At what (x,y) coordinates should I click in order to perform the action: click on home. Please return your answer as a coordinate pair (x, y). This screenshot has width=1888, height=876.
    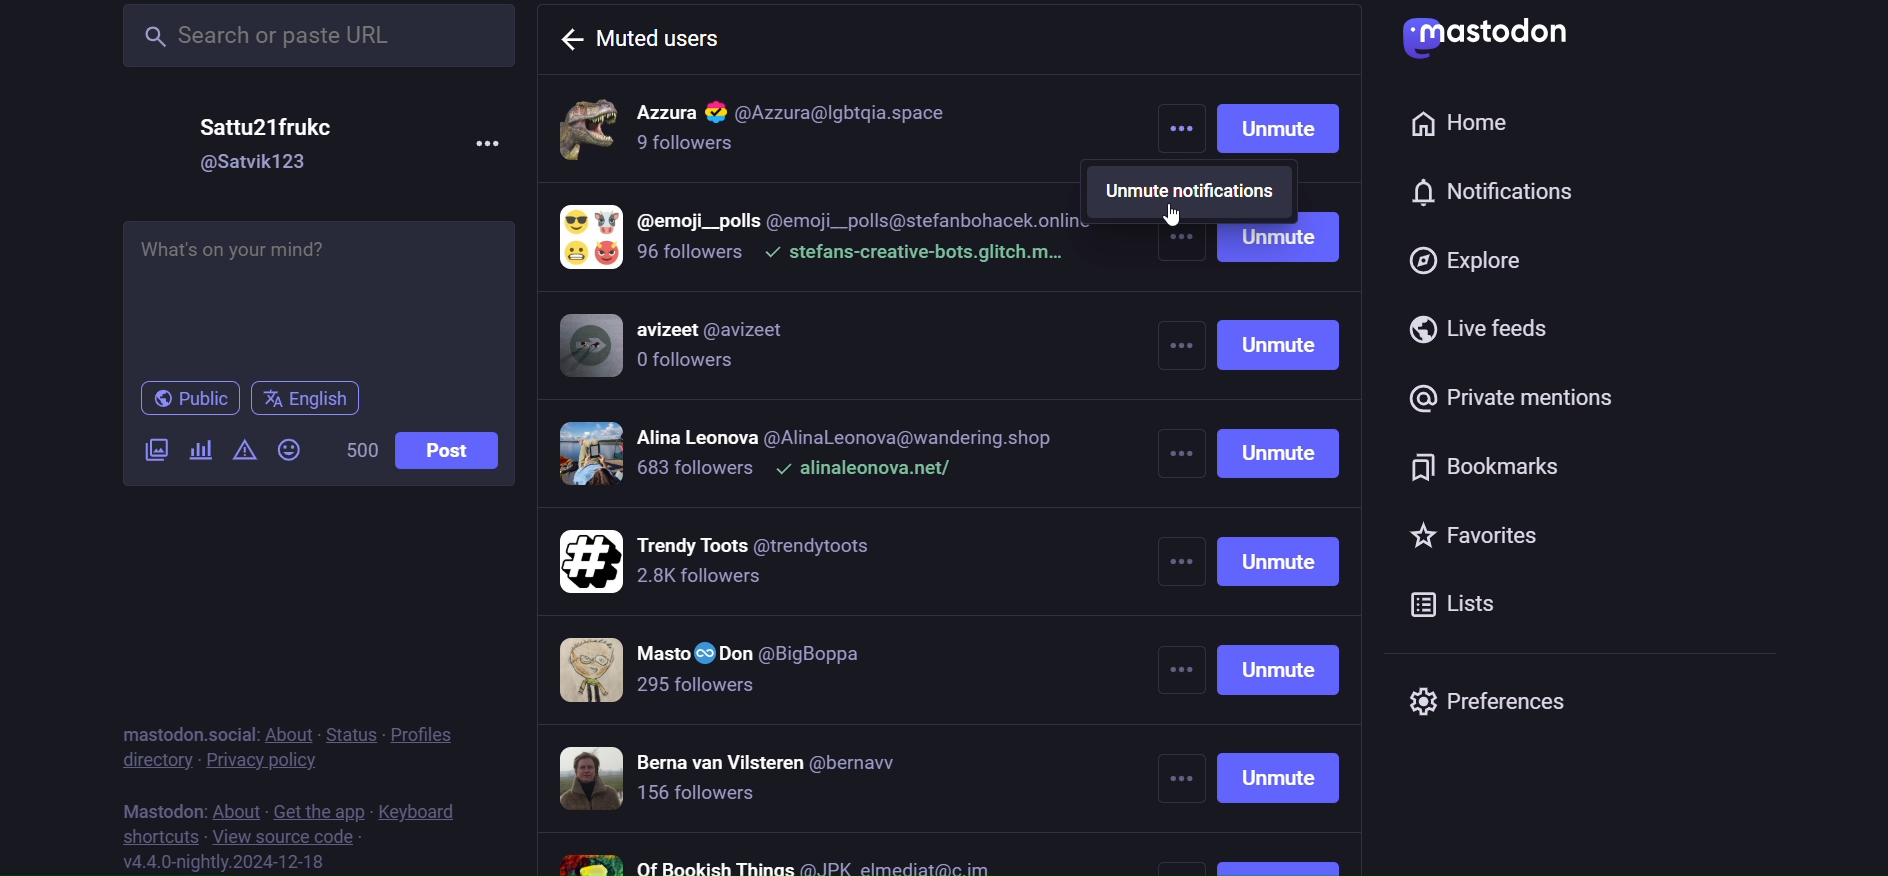
    Looking at the image, I should click on (1474, 123).